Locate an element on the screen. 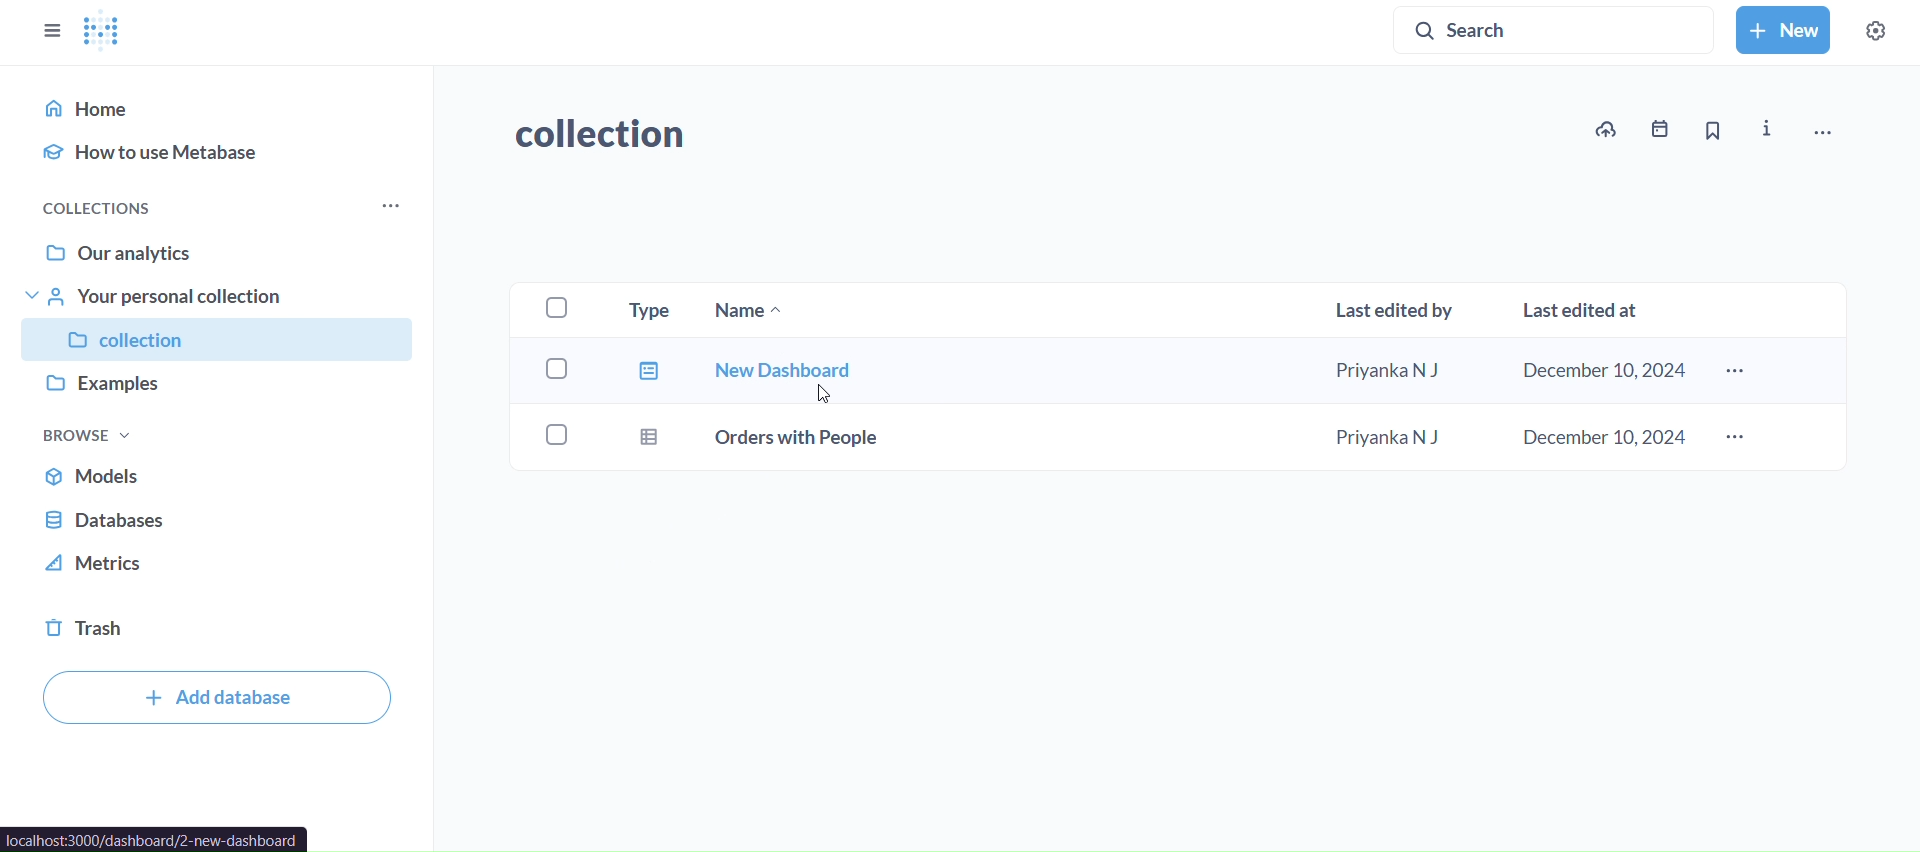 The image size is (1920, 852). browse is located at coordinates (103, 434).